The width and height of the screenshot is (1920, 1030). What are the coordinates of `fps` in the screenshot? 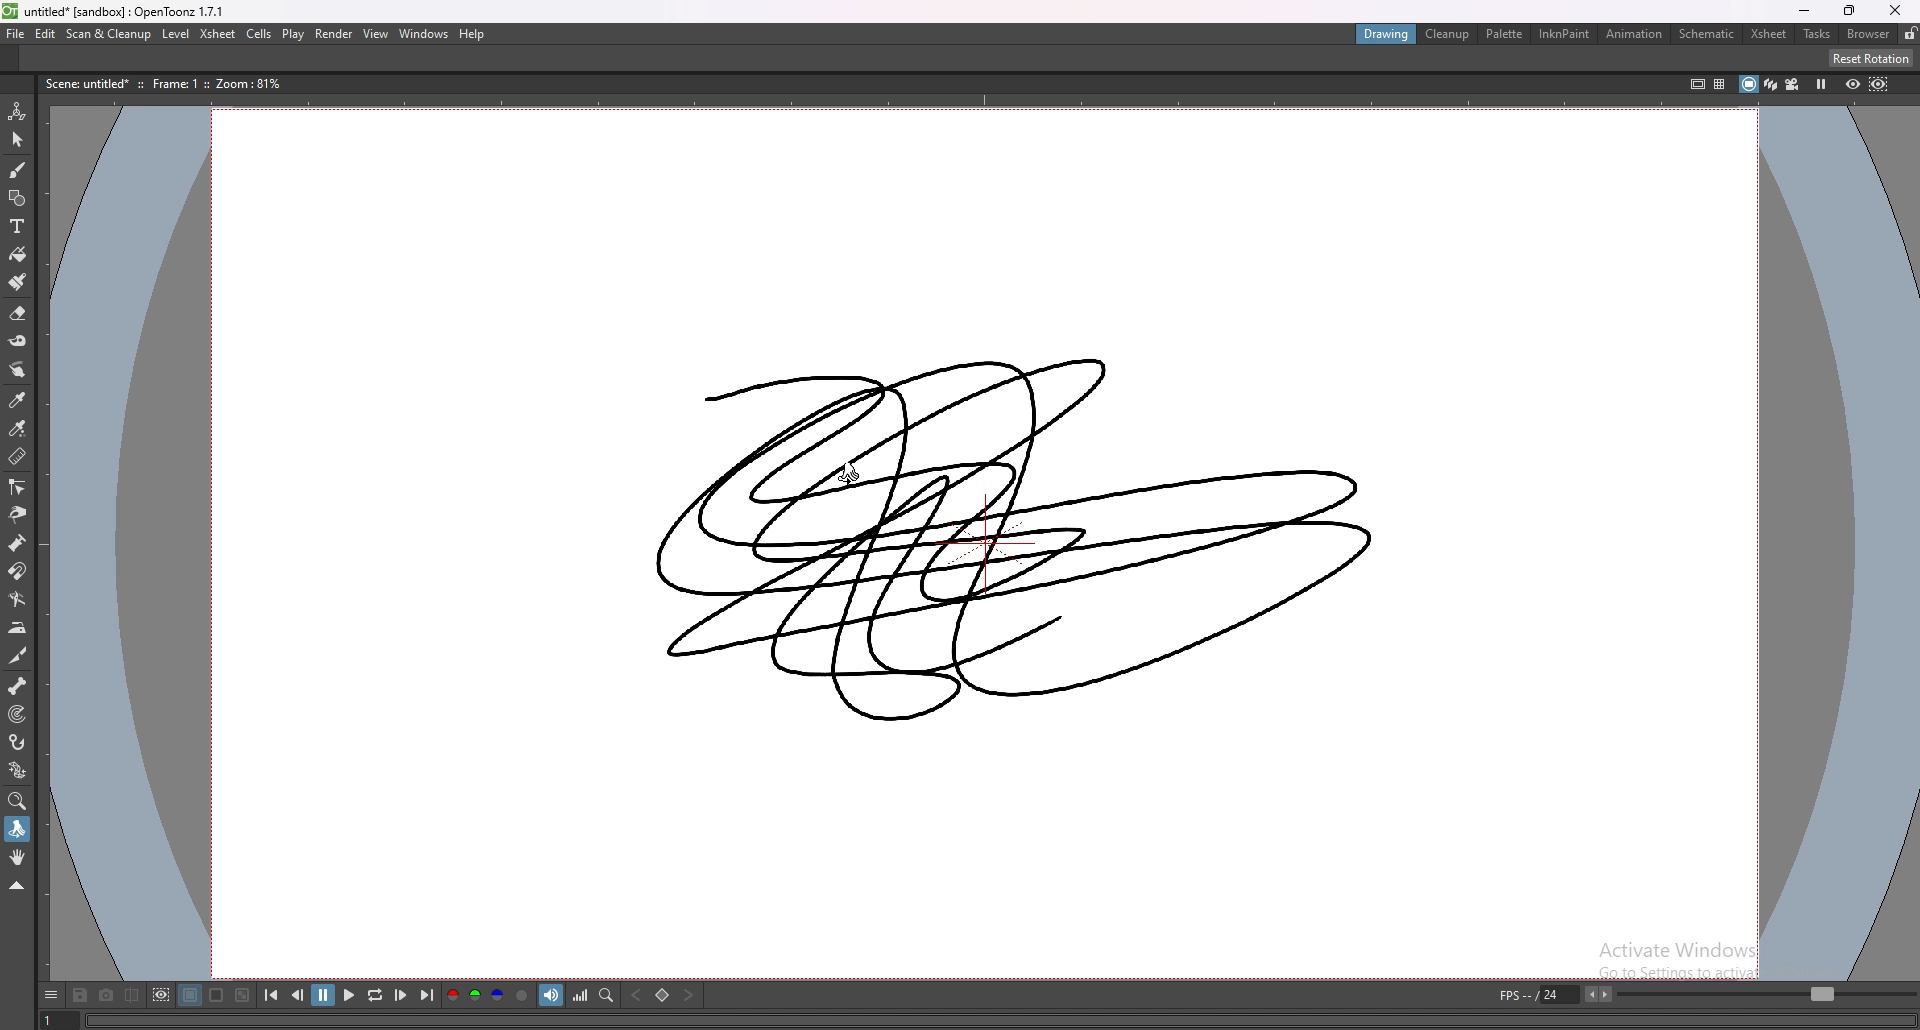 It's located at (1553, 995).